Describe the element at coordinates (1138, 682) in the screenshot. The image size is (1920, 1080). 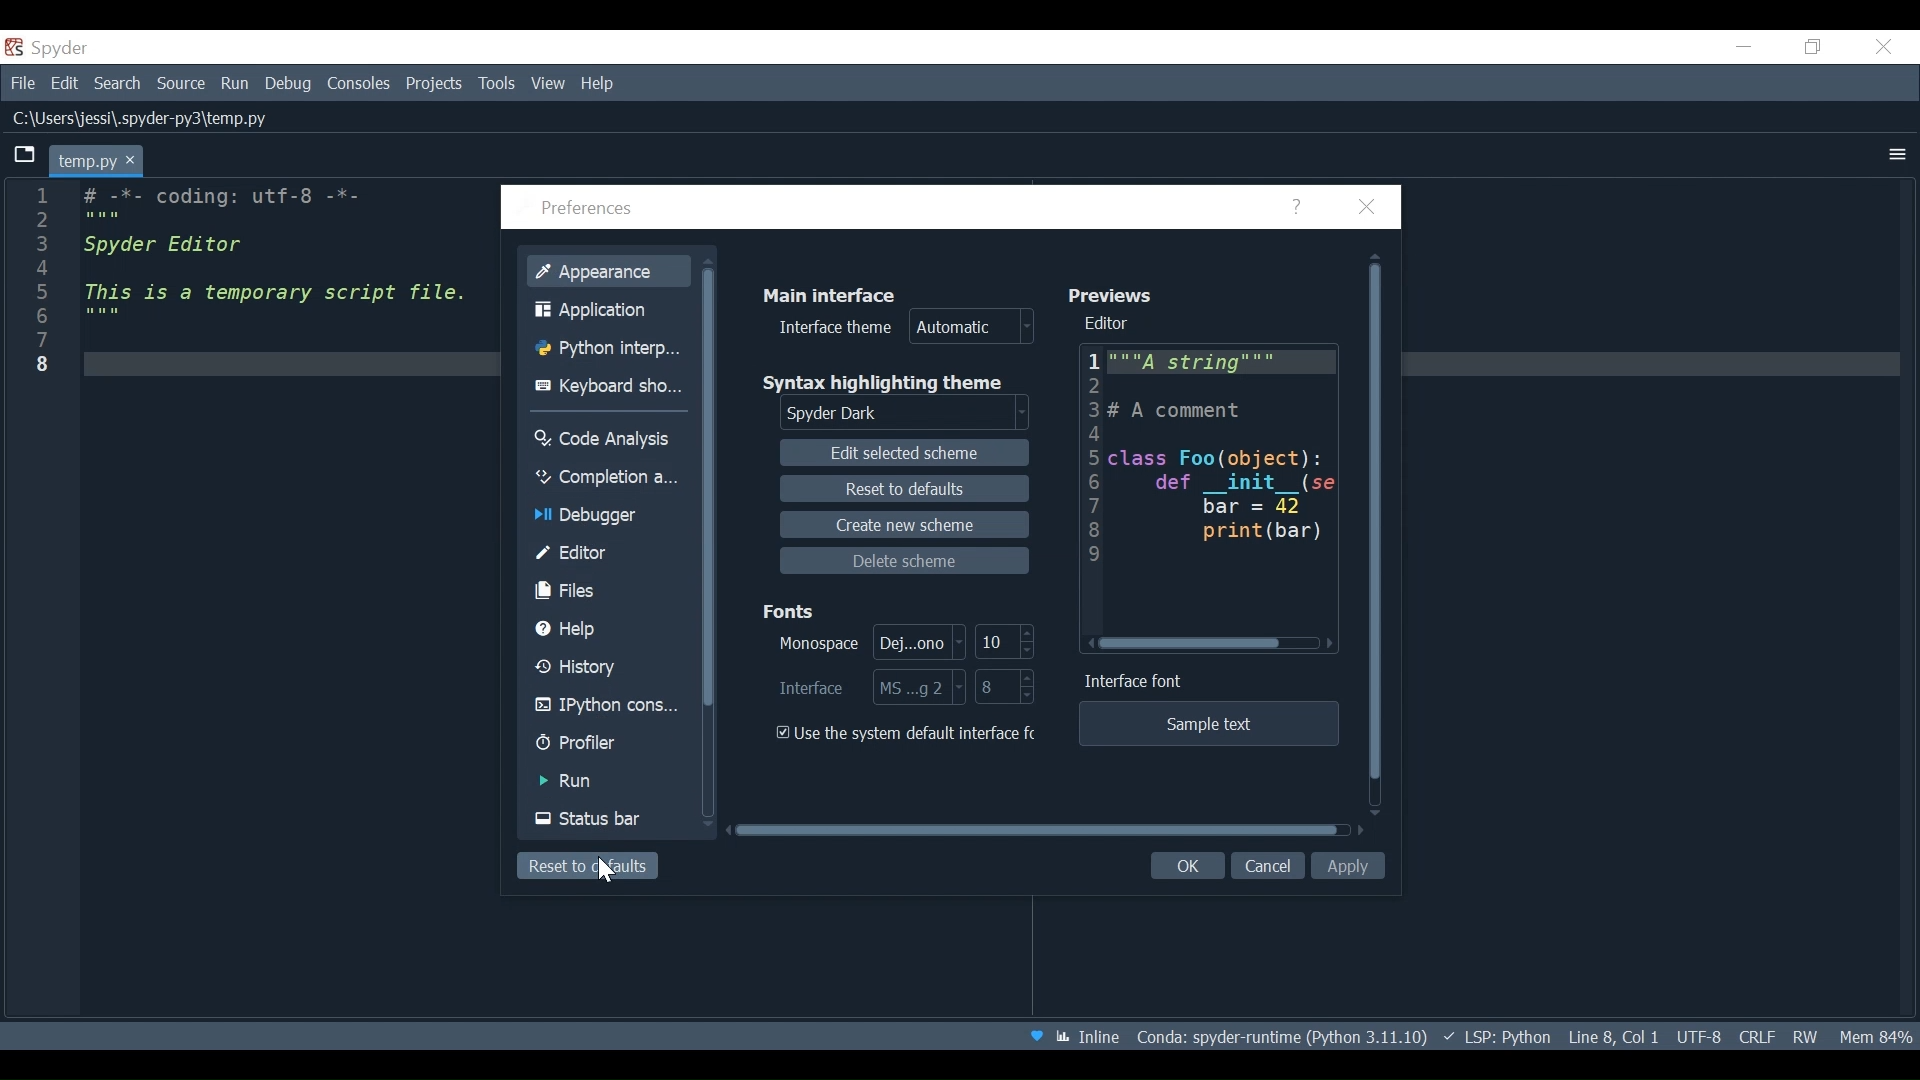
I see `Interface Font` at that location.